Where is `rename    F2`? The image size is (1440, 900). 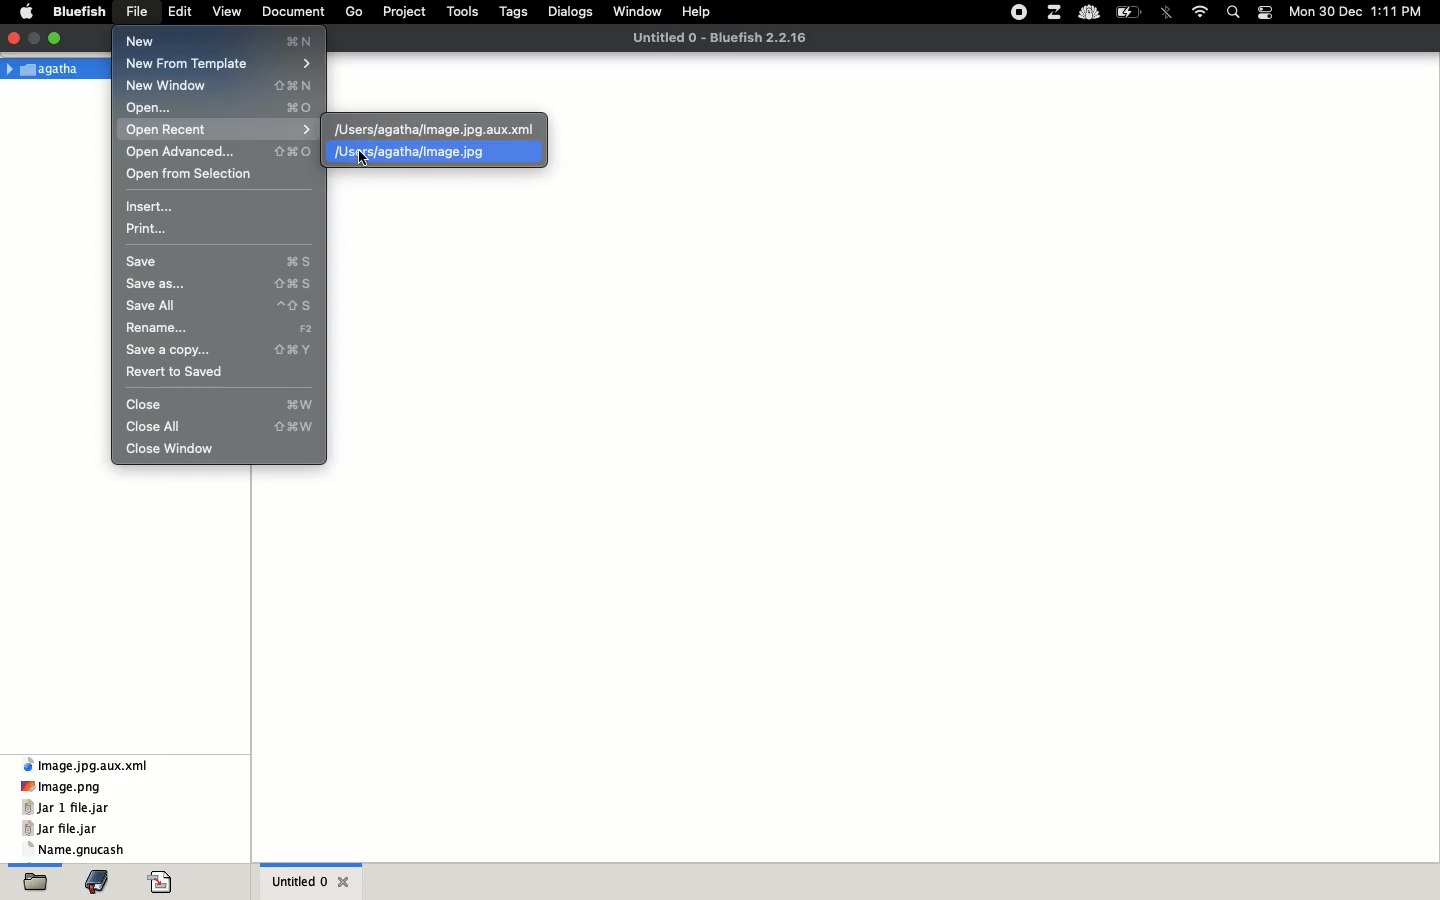
rename    F2 is located at coordinates (221, 329).